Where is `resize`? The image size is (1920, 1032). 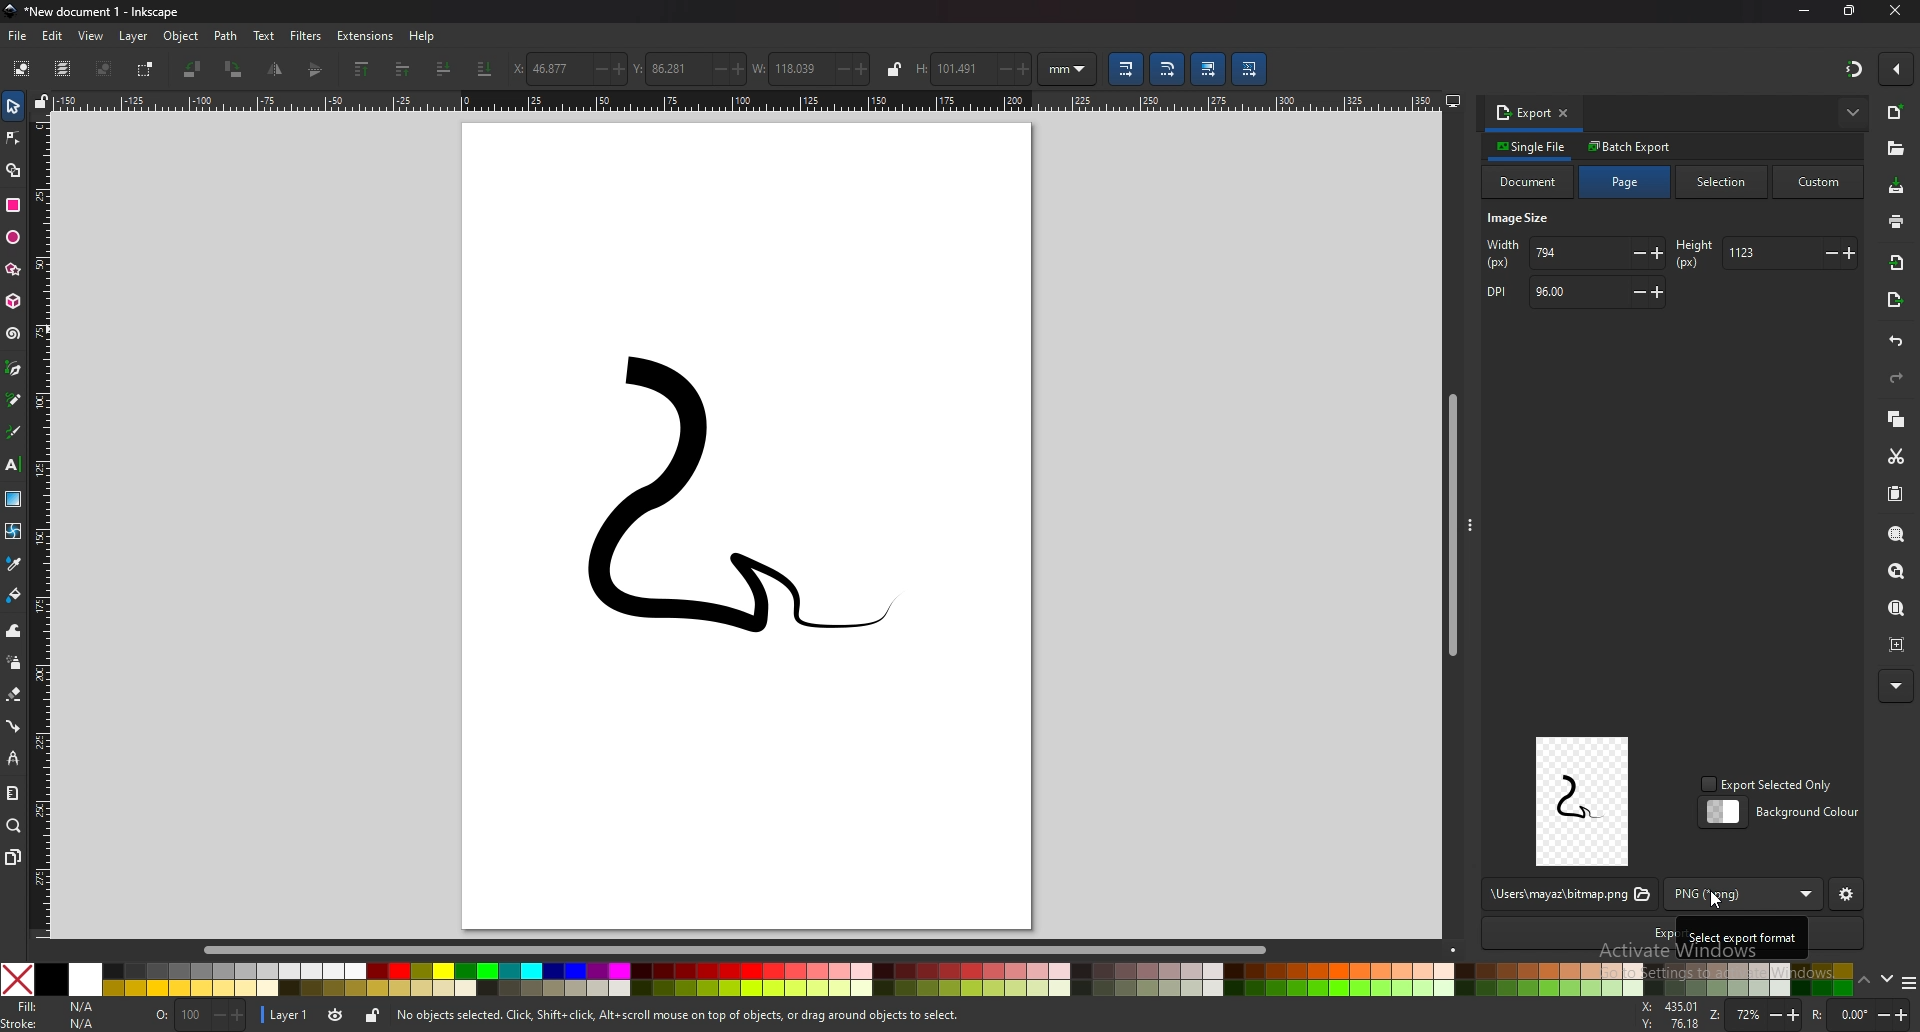 resize is located at coordinates (1850, 11).